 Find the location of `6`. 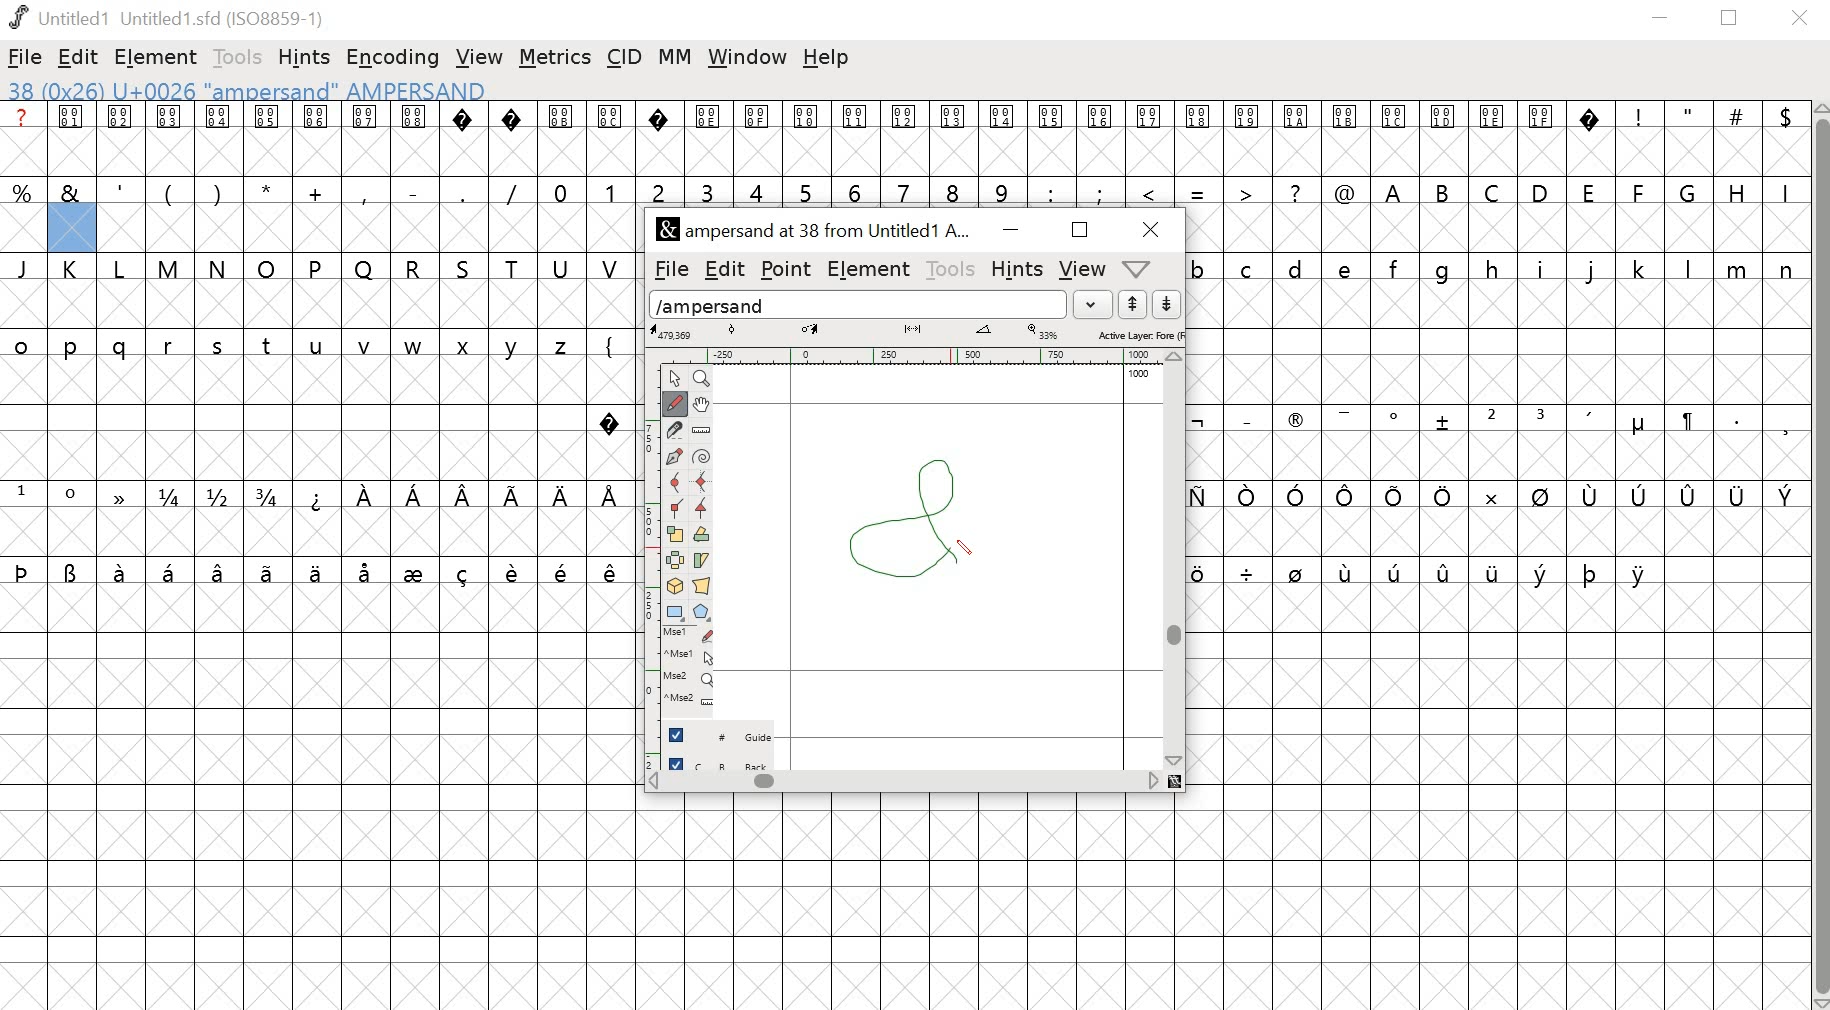

6 is located at coordinates (859, 190).